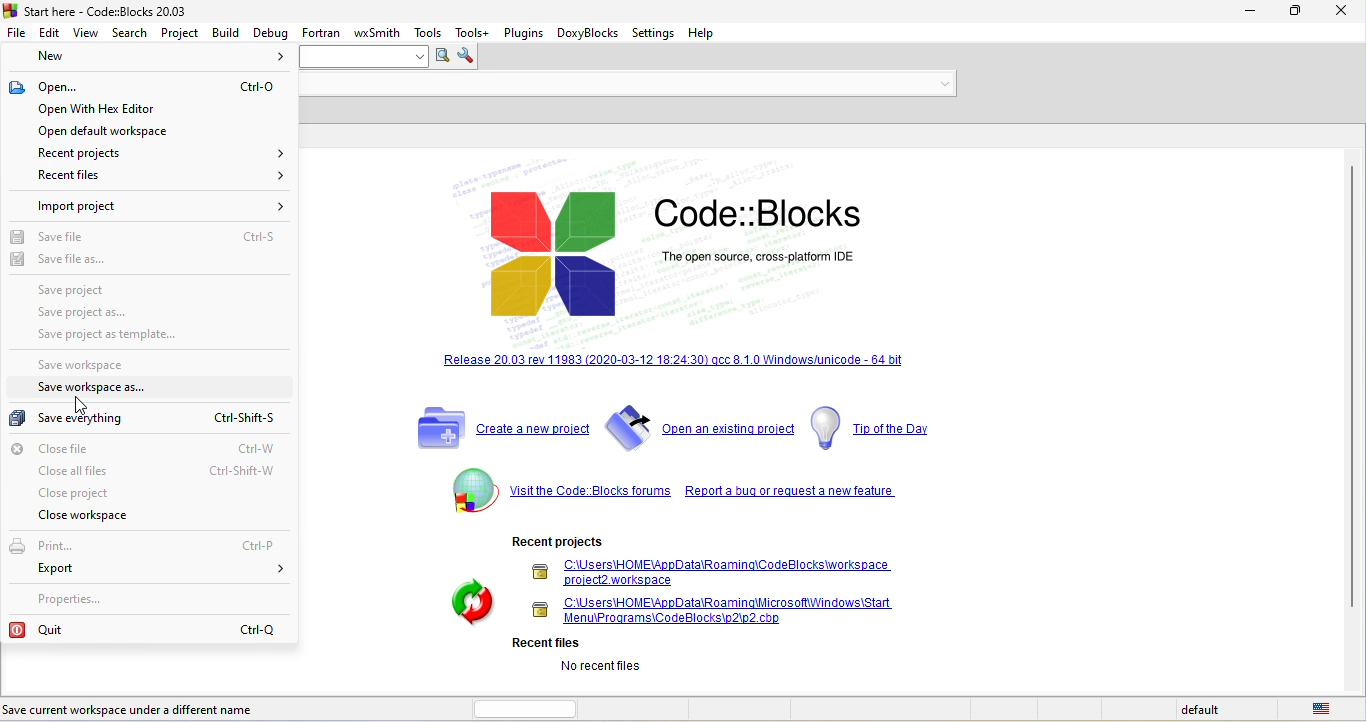 Image resolution: width=1366 pixels, height=722 pixels. What do you see at coordinates (669, 493) in the screenshot?
I see `visit the code blocks forums report a bug or request a new feature` at bounding box center [669, 493].